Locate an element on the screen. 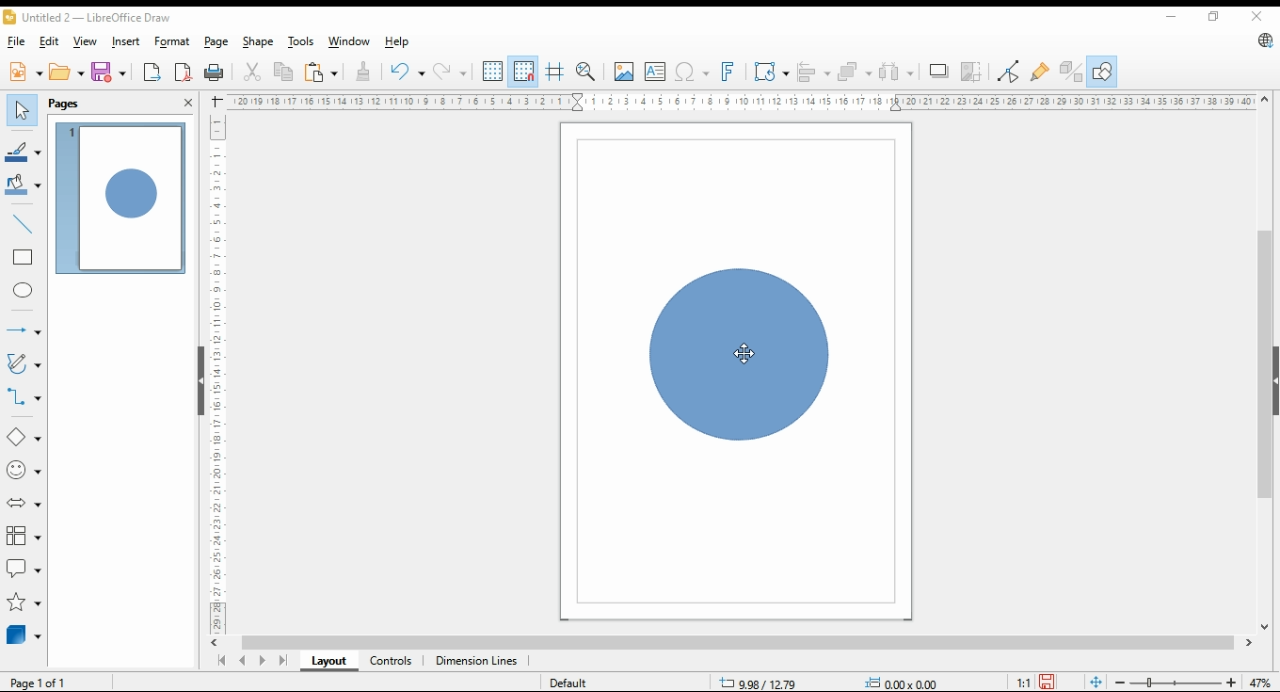 The height and width of the screenshot is (692, 1280). insert text box is located at coordinates (654, 72).